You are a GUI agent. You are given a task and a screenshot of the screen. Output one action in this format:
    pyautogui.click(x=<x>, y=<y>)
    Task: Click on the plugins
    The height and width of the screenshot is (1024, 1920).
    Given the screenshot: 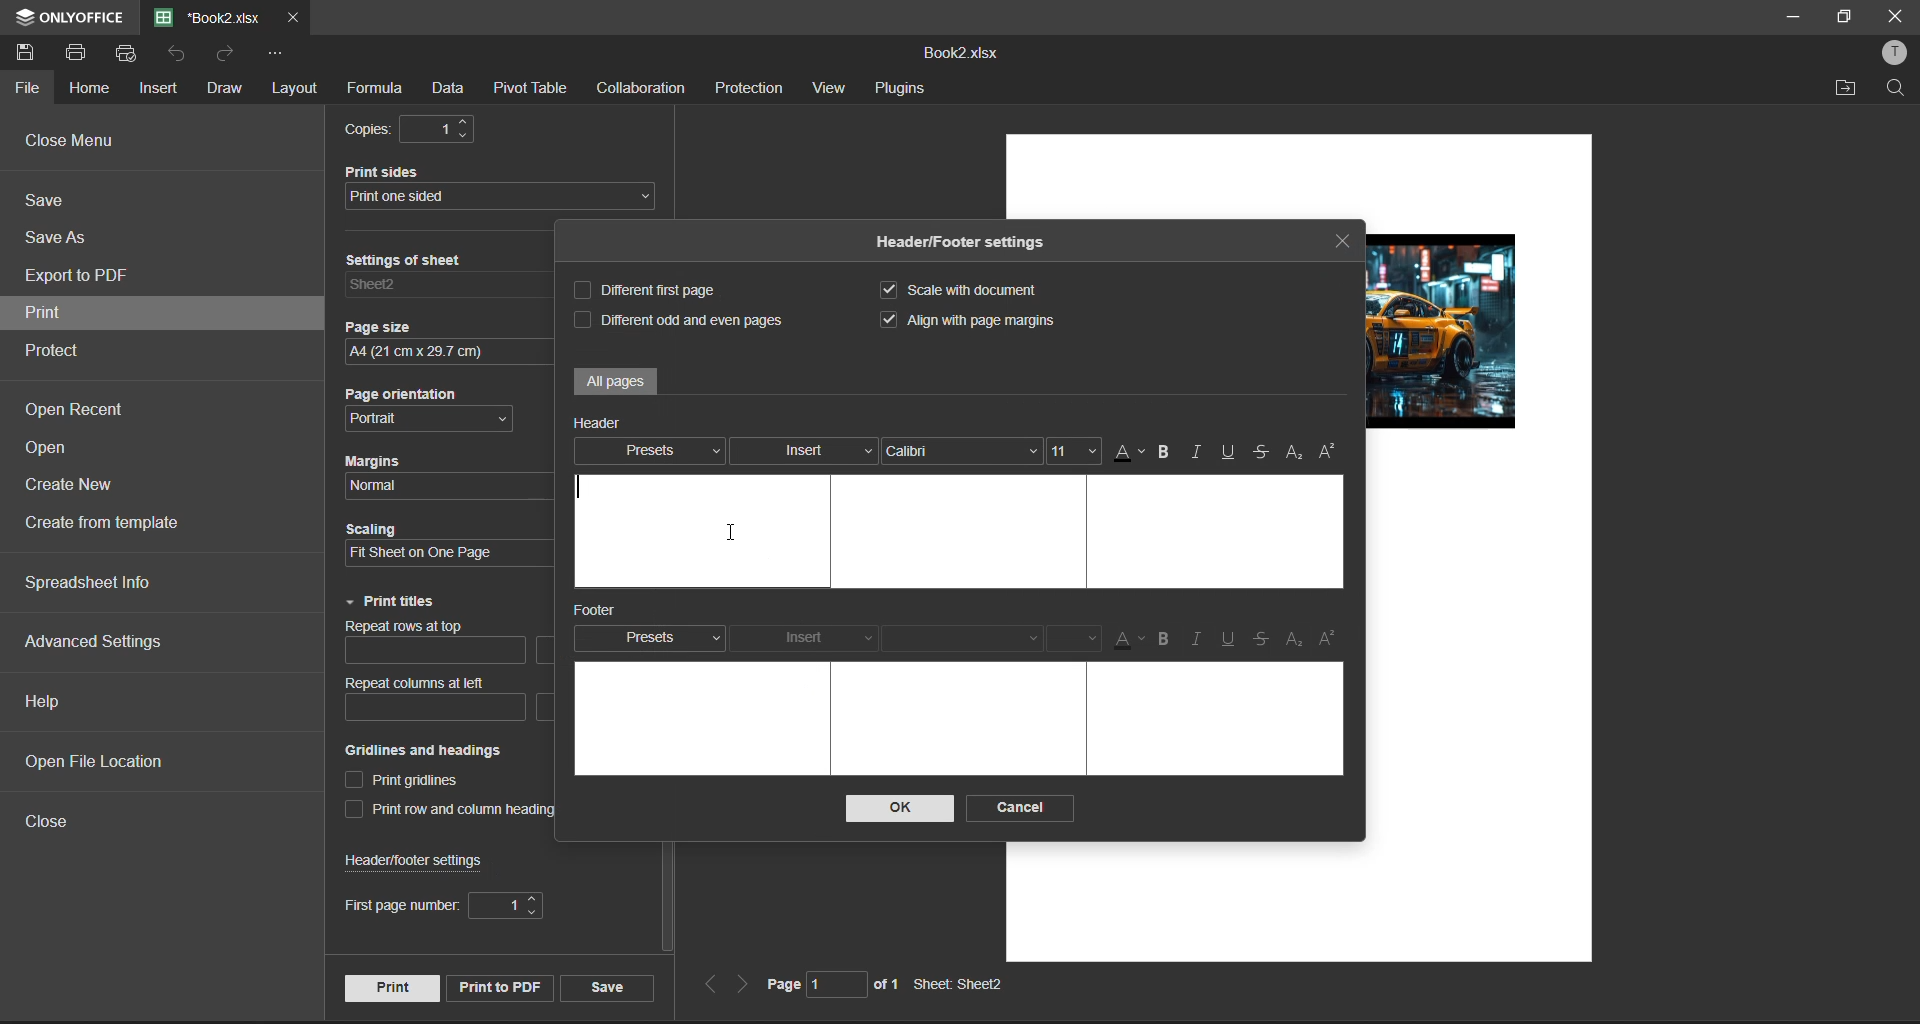 What is the action you would take?
    pyautogui.click(x=899, y=91)
    